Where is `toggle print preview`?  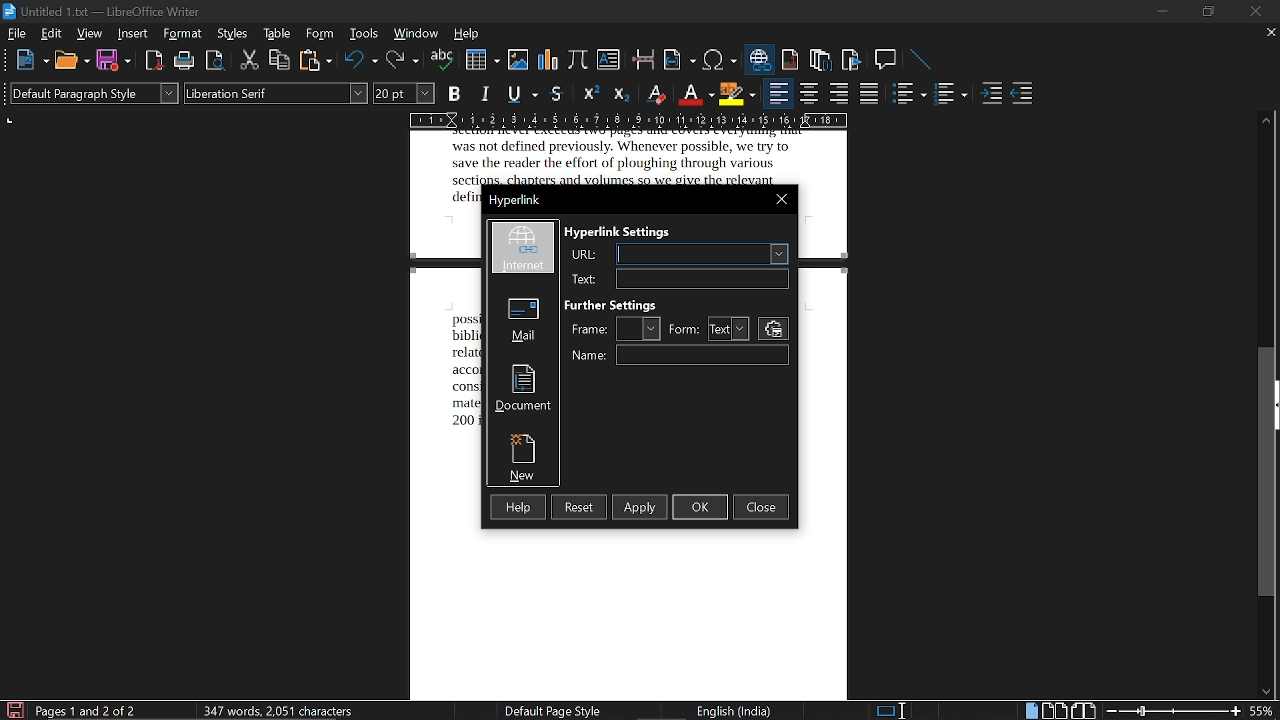 toggle print preview is located at coordinates (216, 61).